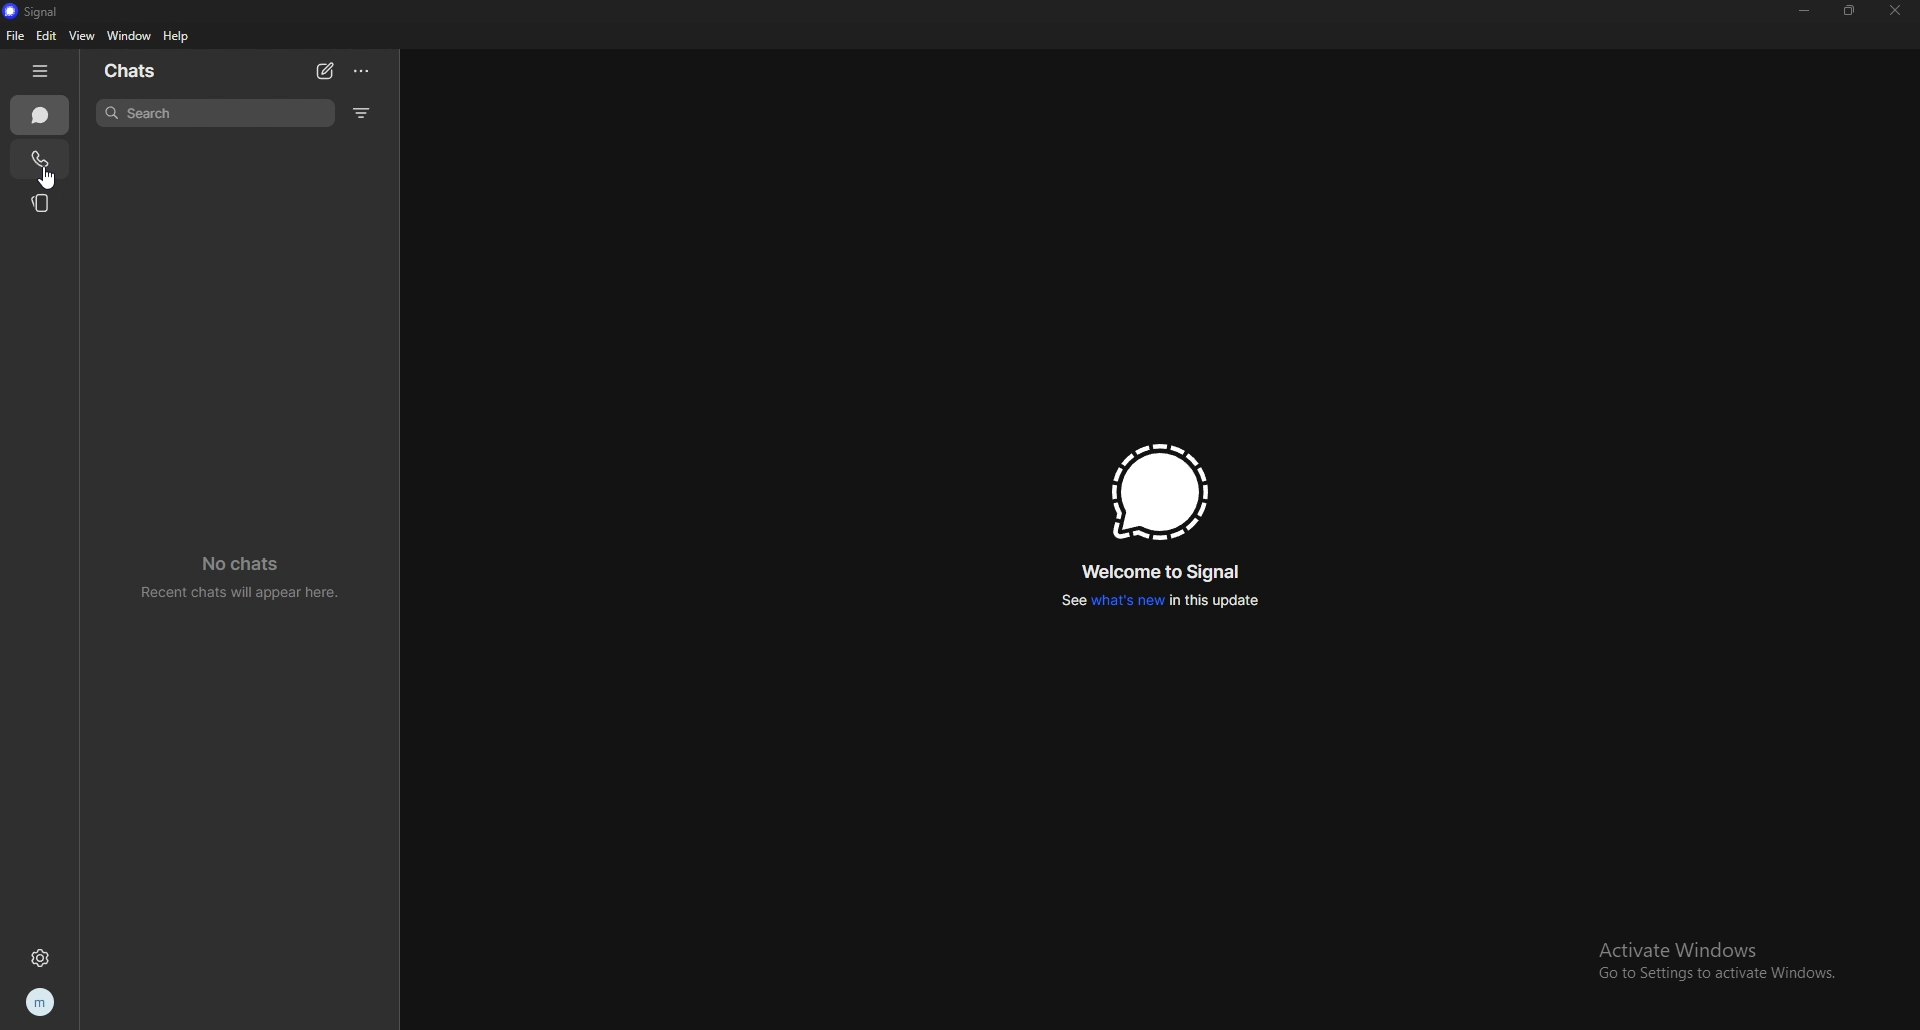 This screenshot has width=1920, height=1030. Describe the element at coordinates (178, 36) in the screenshot. I see `help` at that location.